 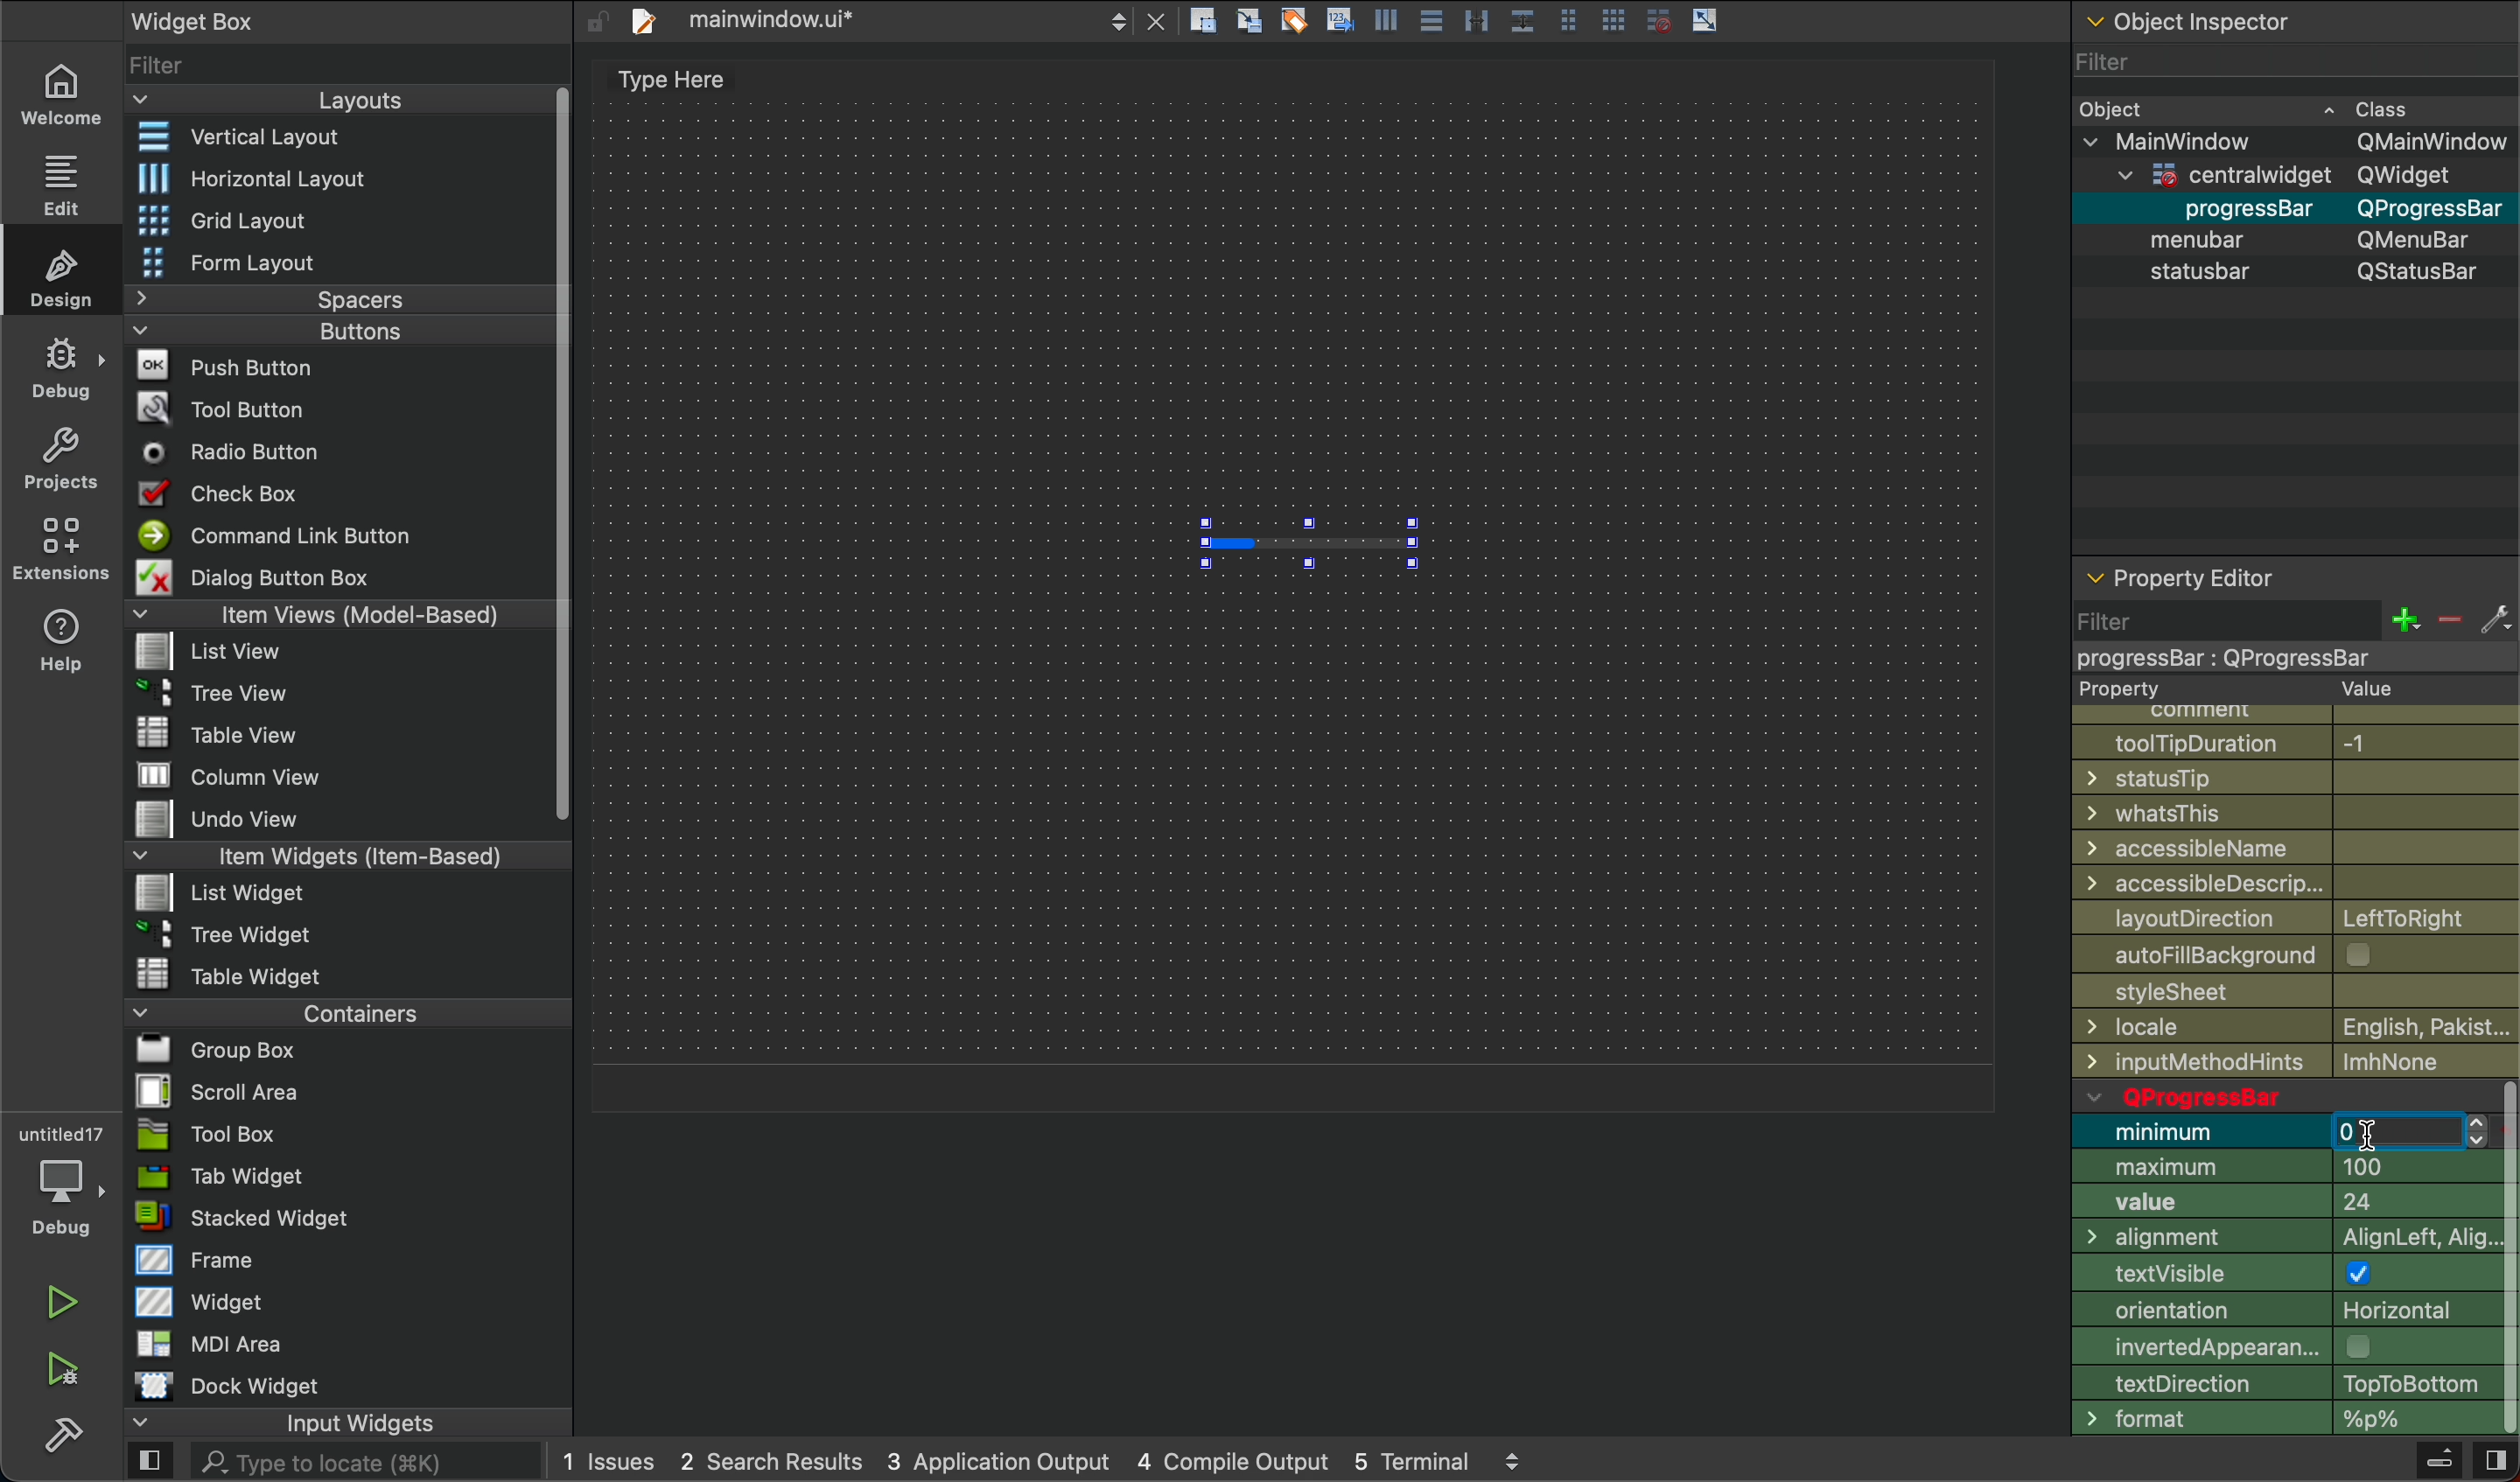 I want to click on Alignment, so click(x=2281, y=1241).